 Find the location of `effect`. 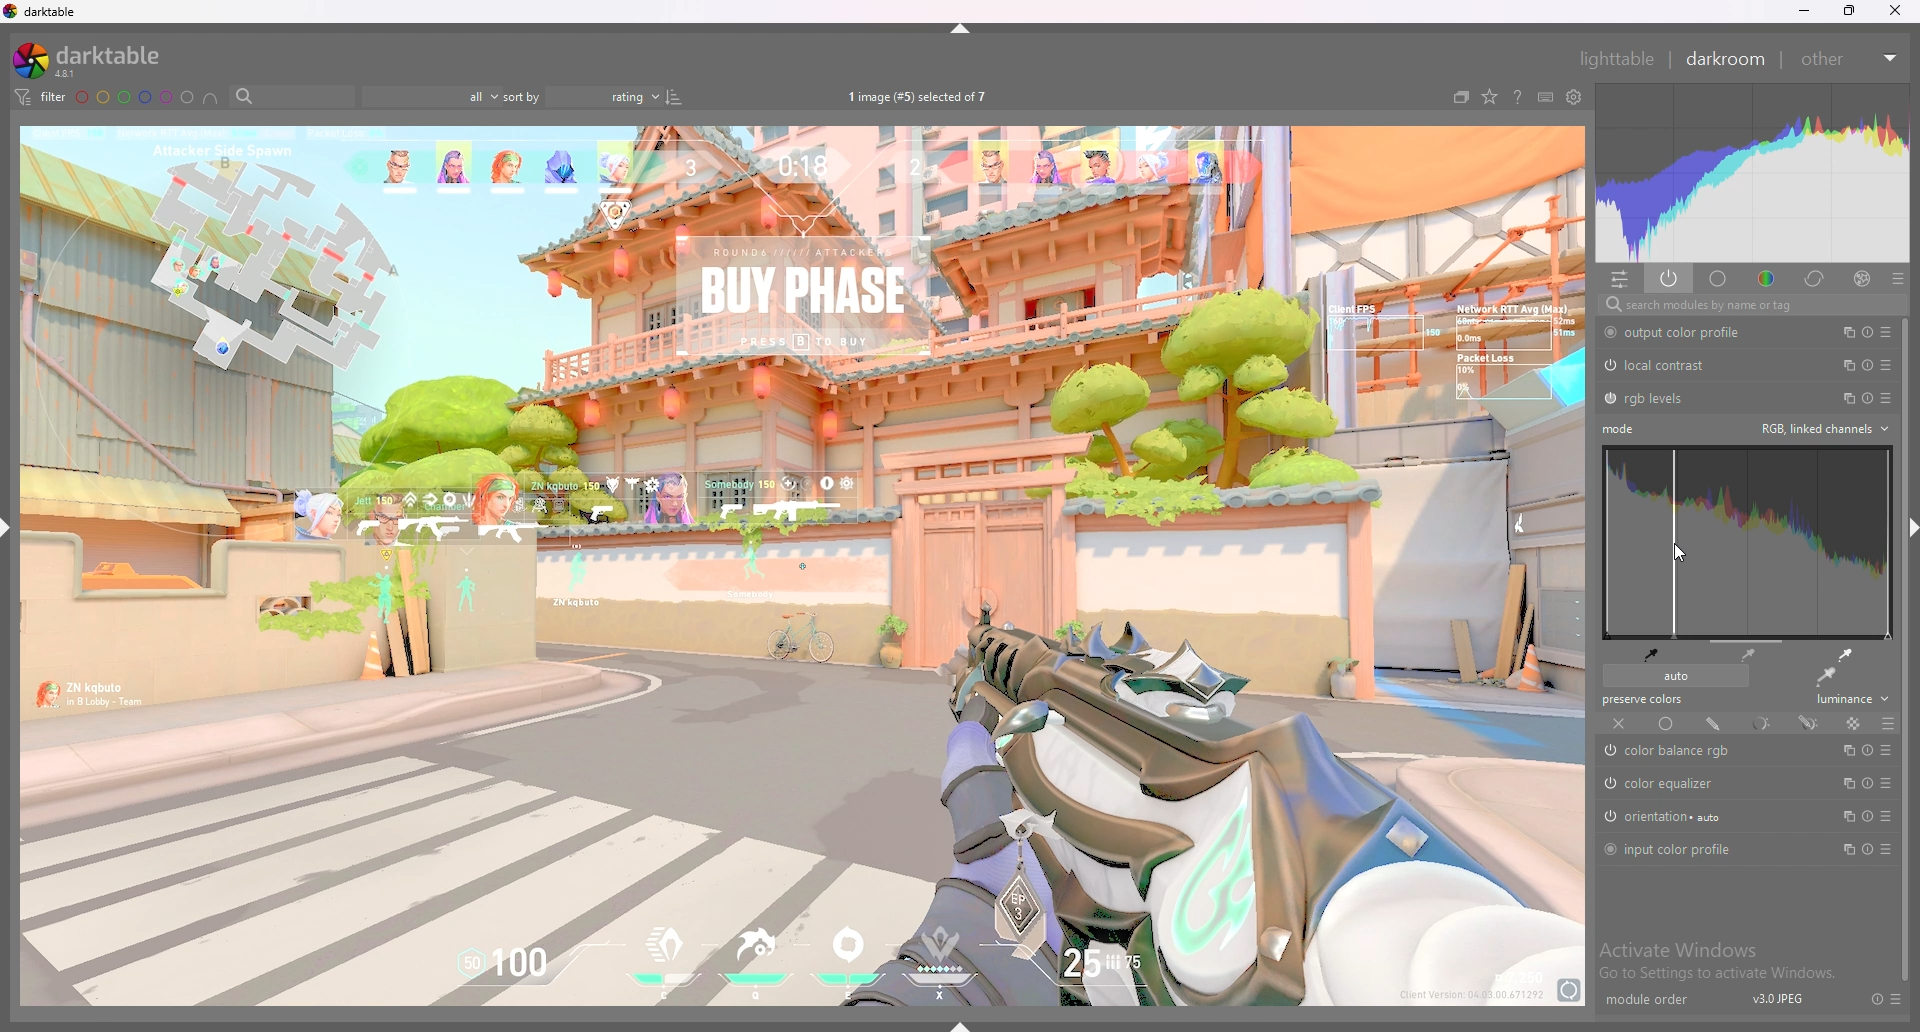

effect is located at coordinates (1856, 278).